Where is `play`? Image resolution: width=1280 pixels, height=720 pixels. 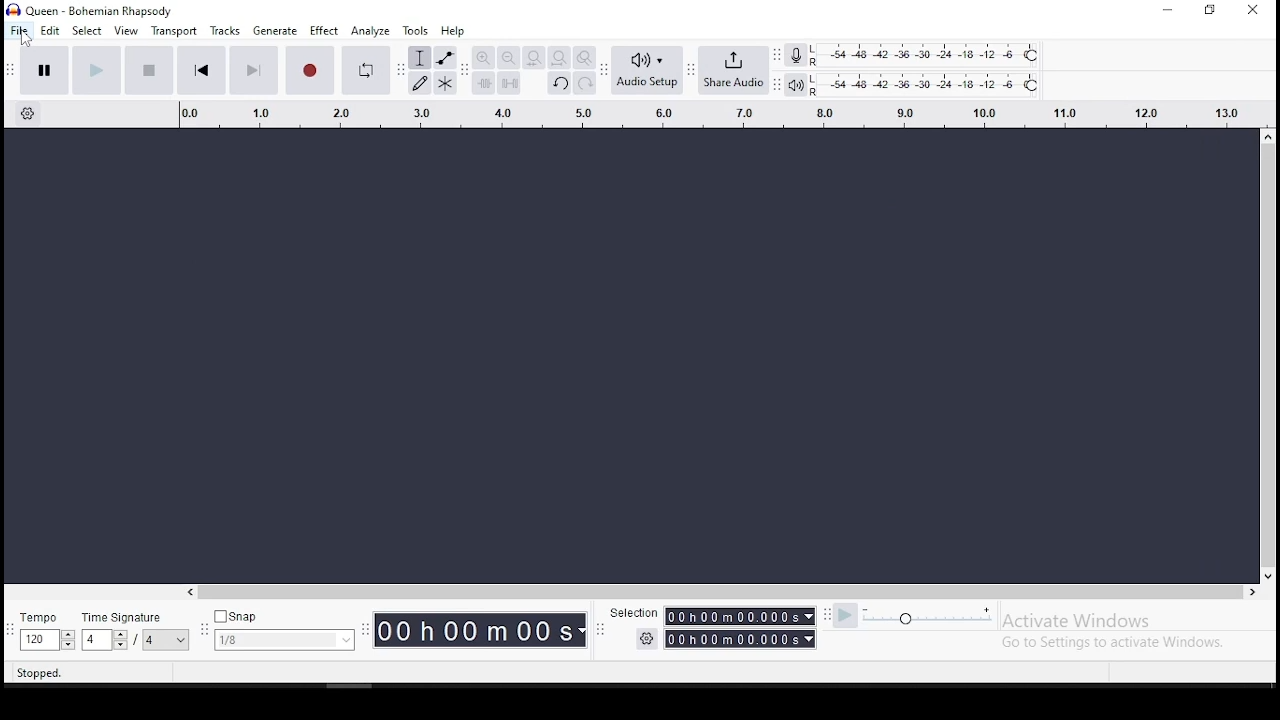 play is located at coordinates (95, 70).